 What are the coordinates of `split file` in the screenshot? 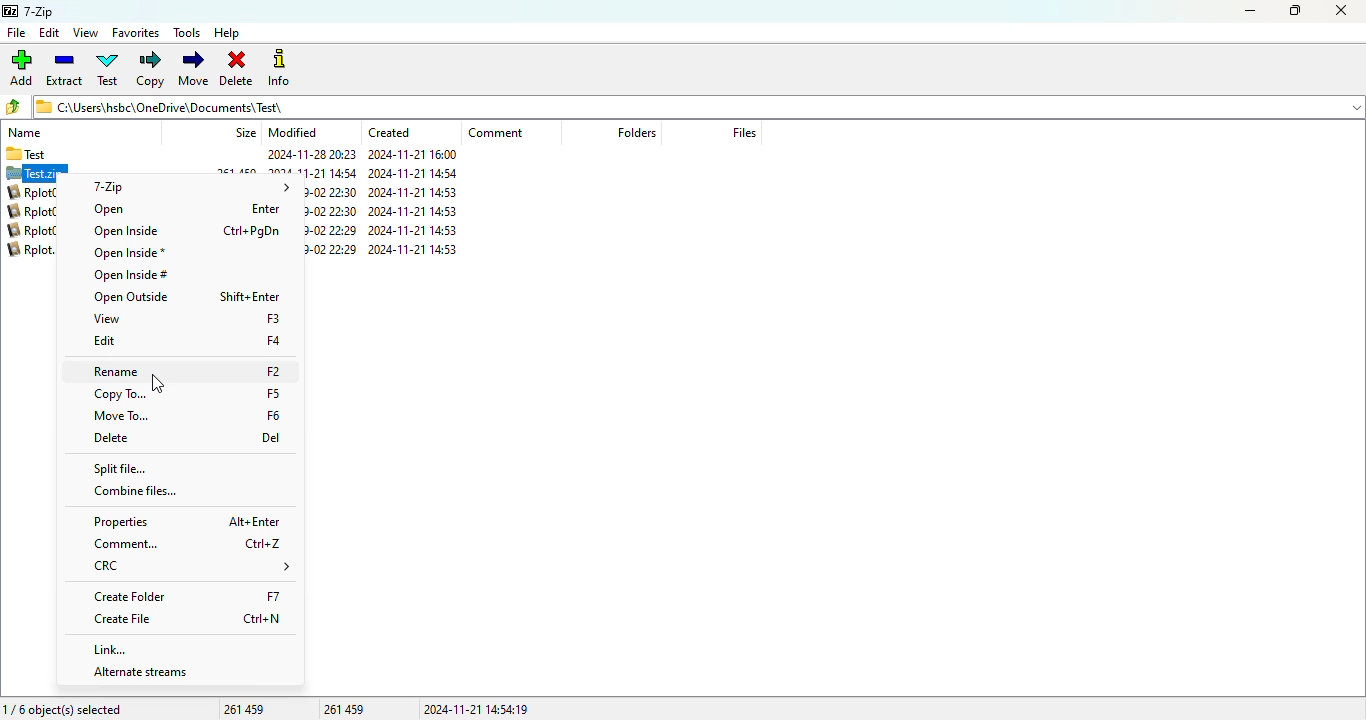 It's located at (119, 468).